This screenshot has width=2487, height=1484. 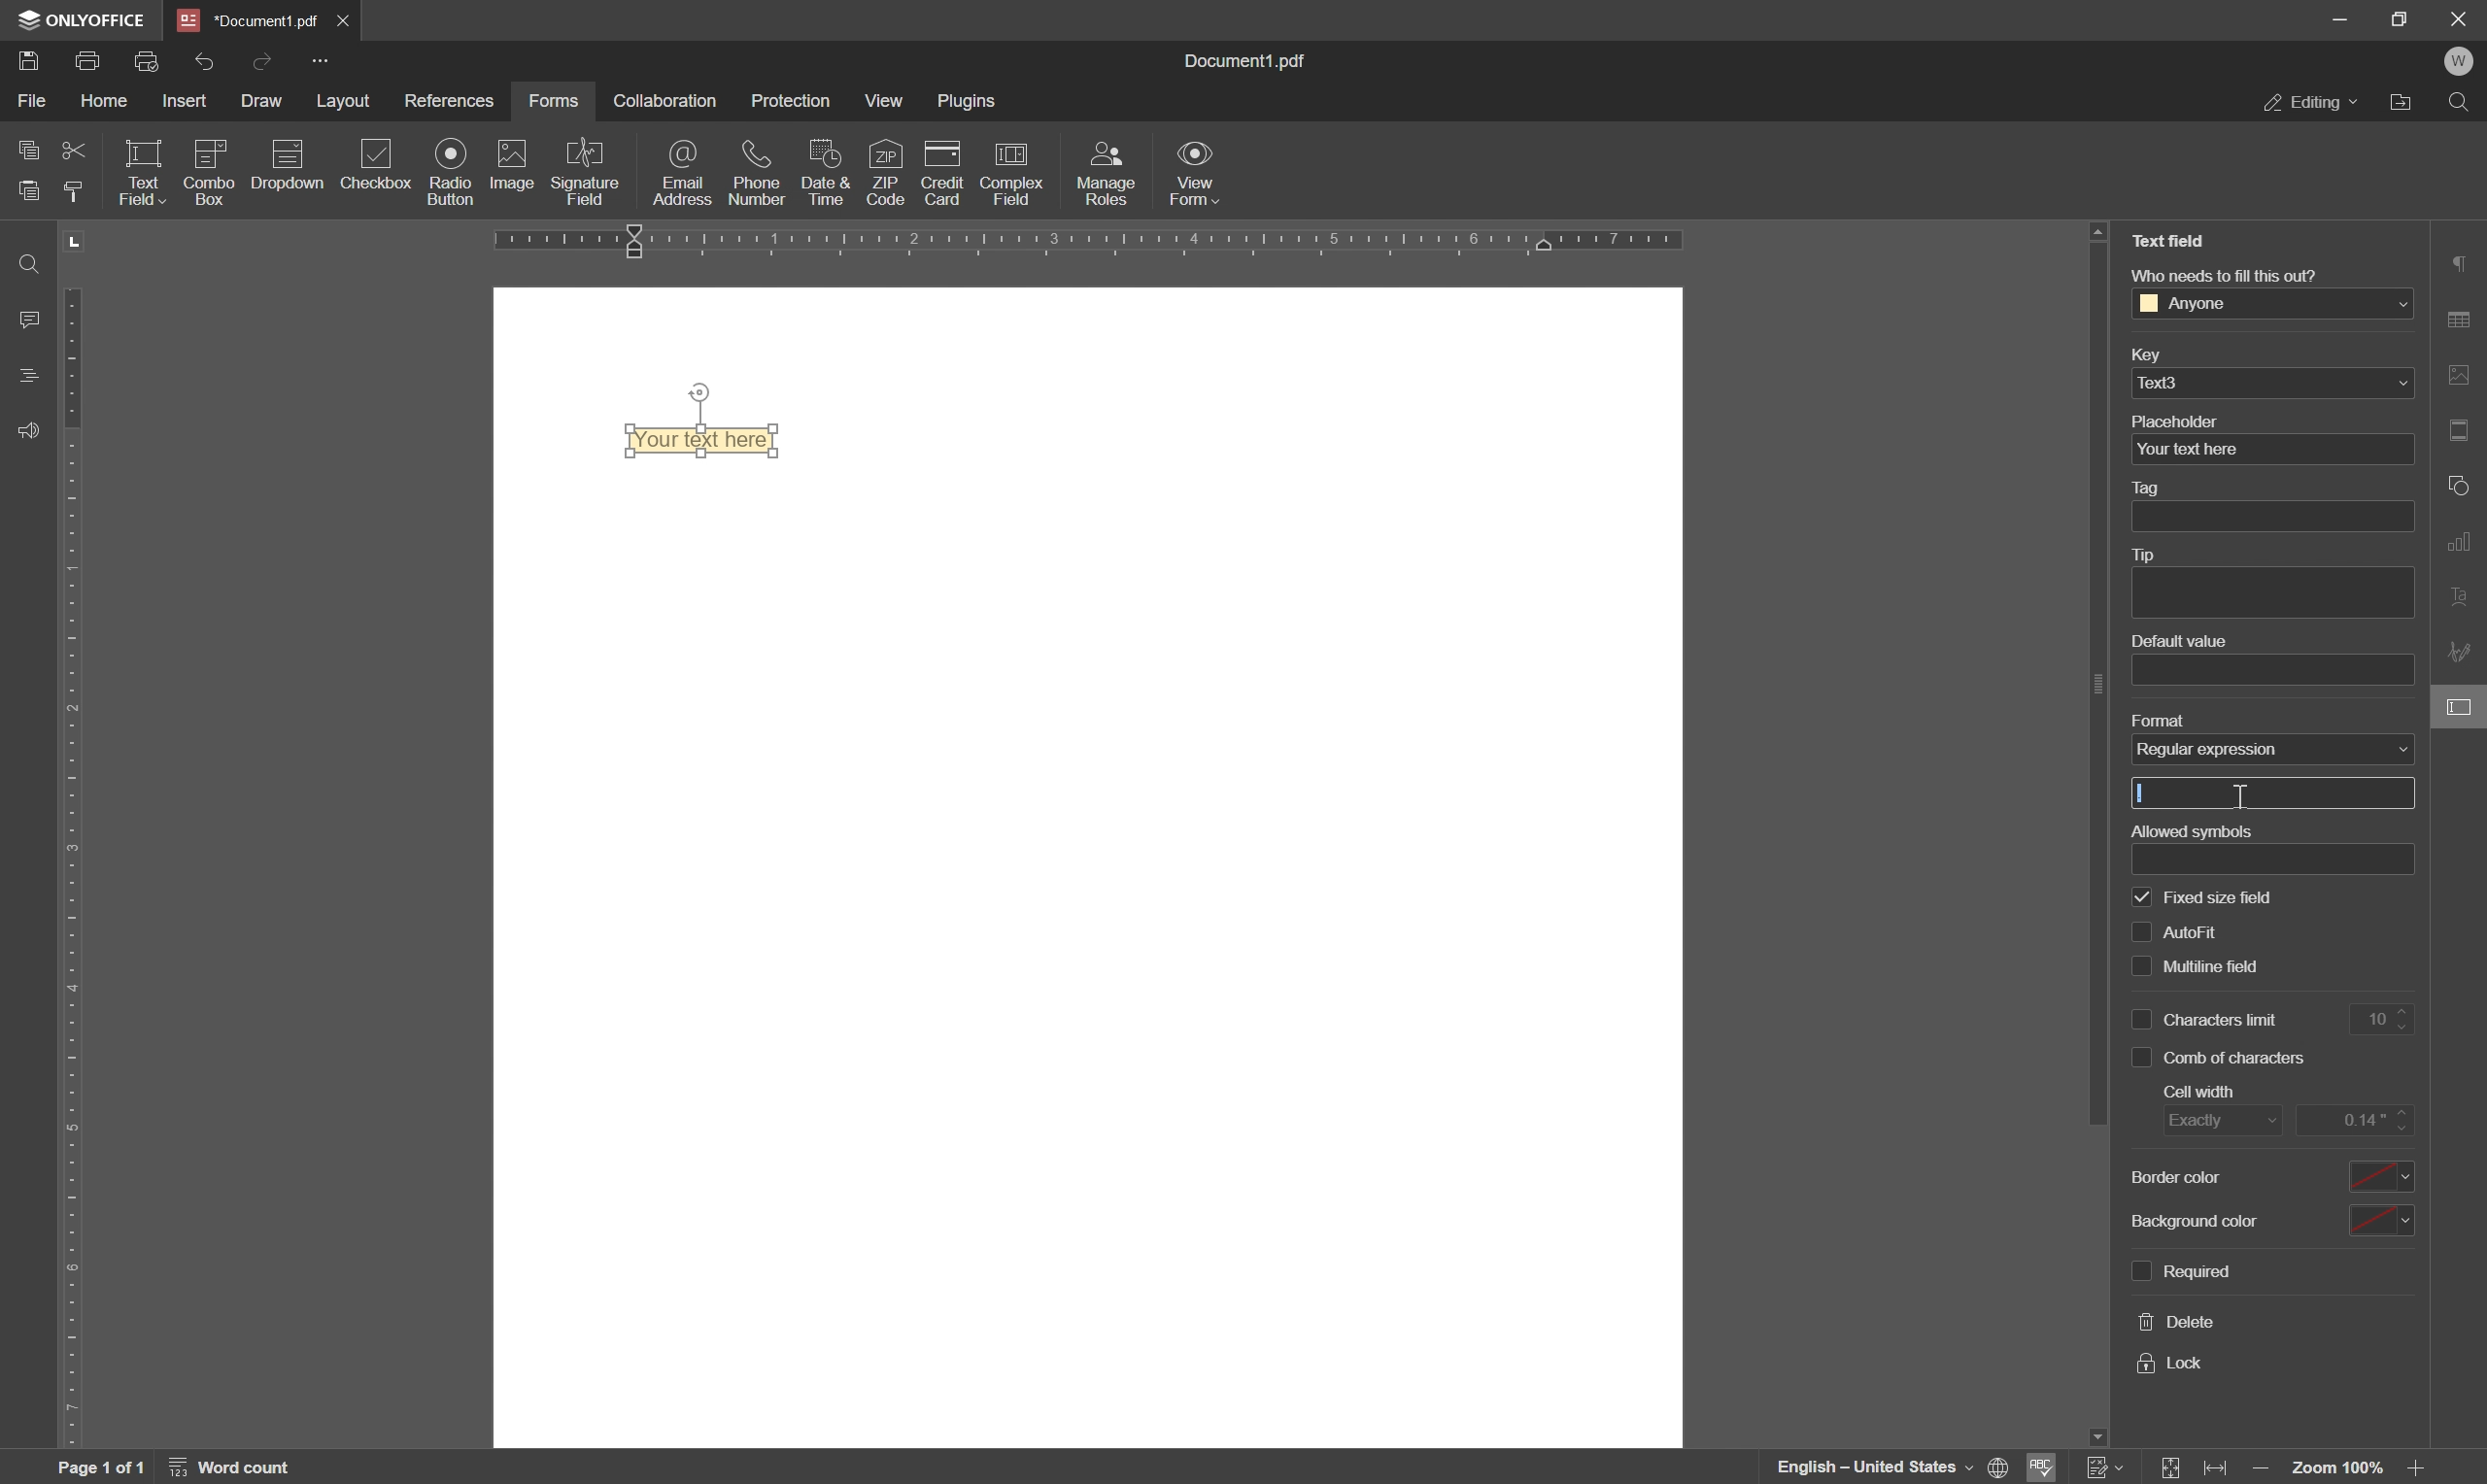 What do you see at coordinates (1110, 172) in the screenshot?
I see `manage roles` at bounding box center [1110, 172].